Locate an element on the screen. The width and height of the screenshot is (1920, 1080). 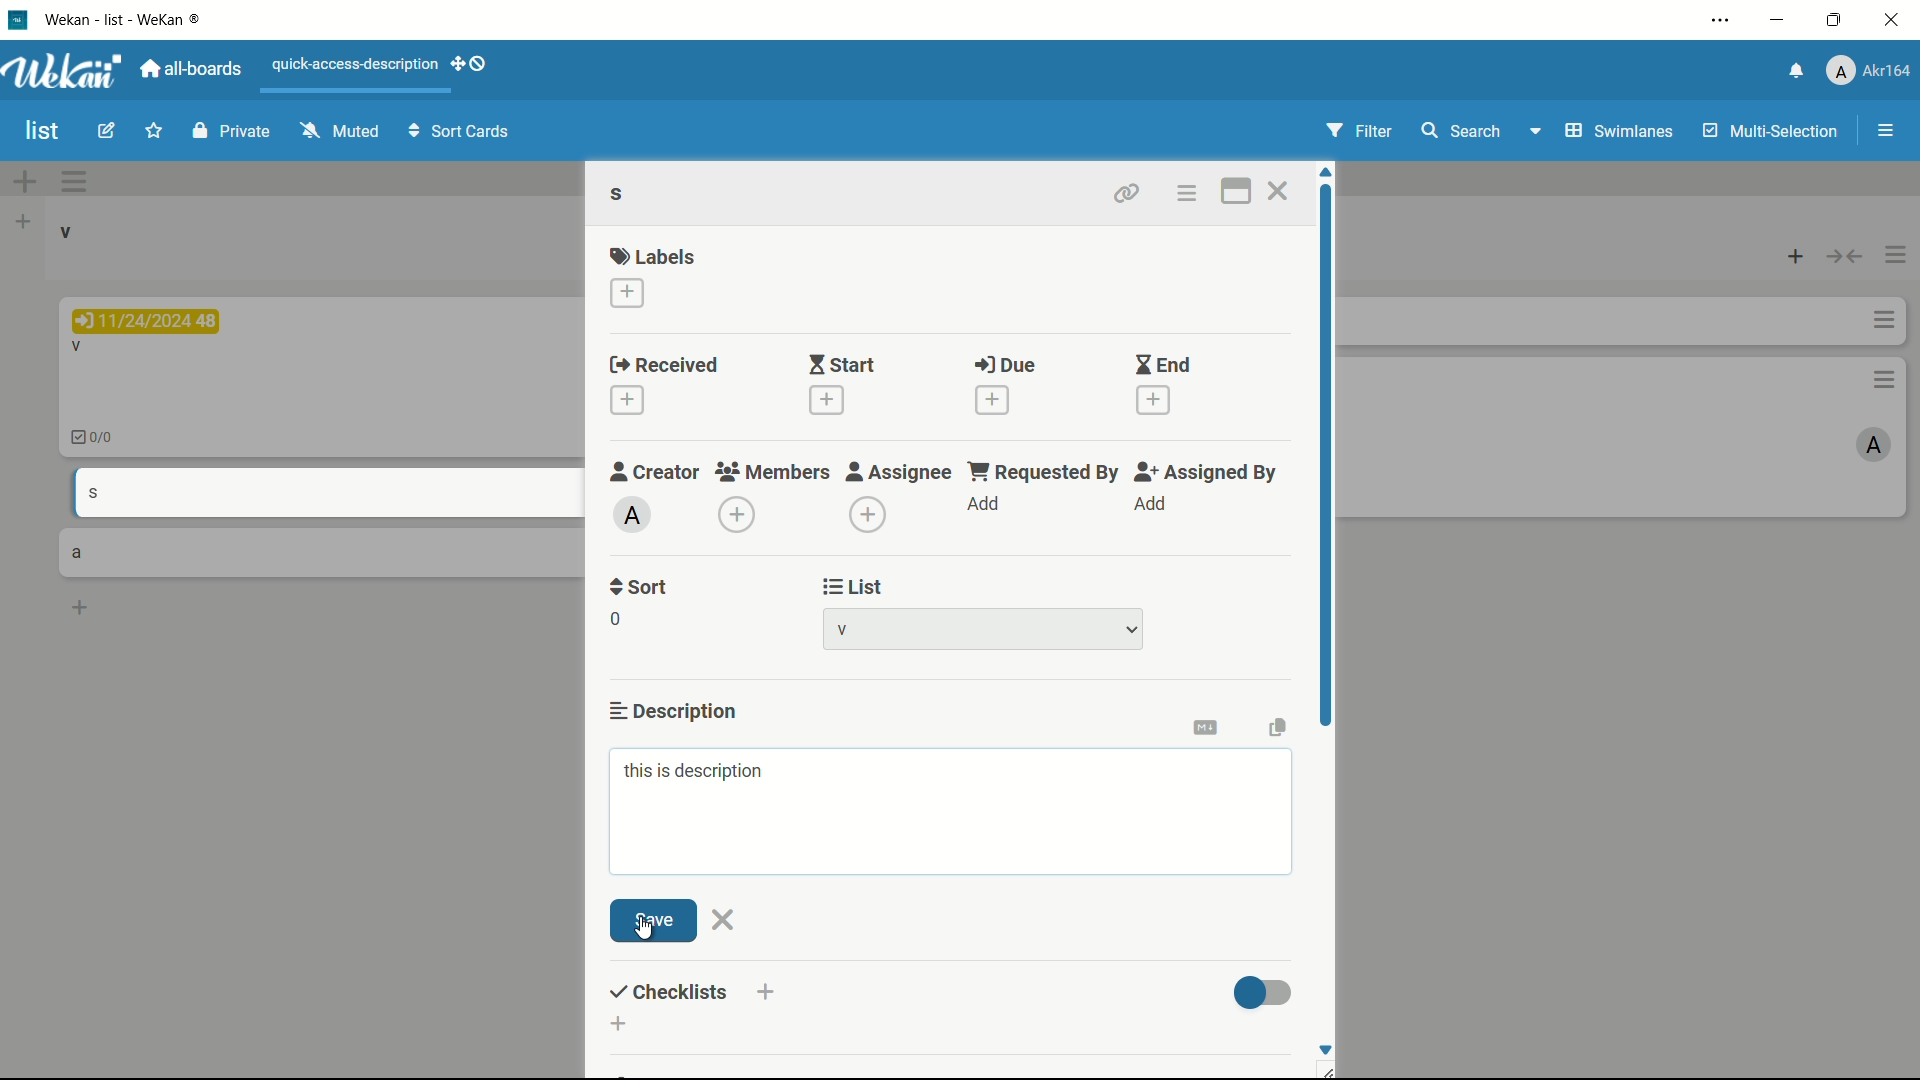
s is located at coordinates (622, 193).